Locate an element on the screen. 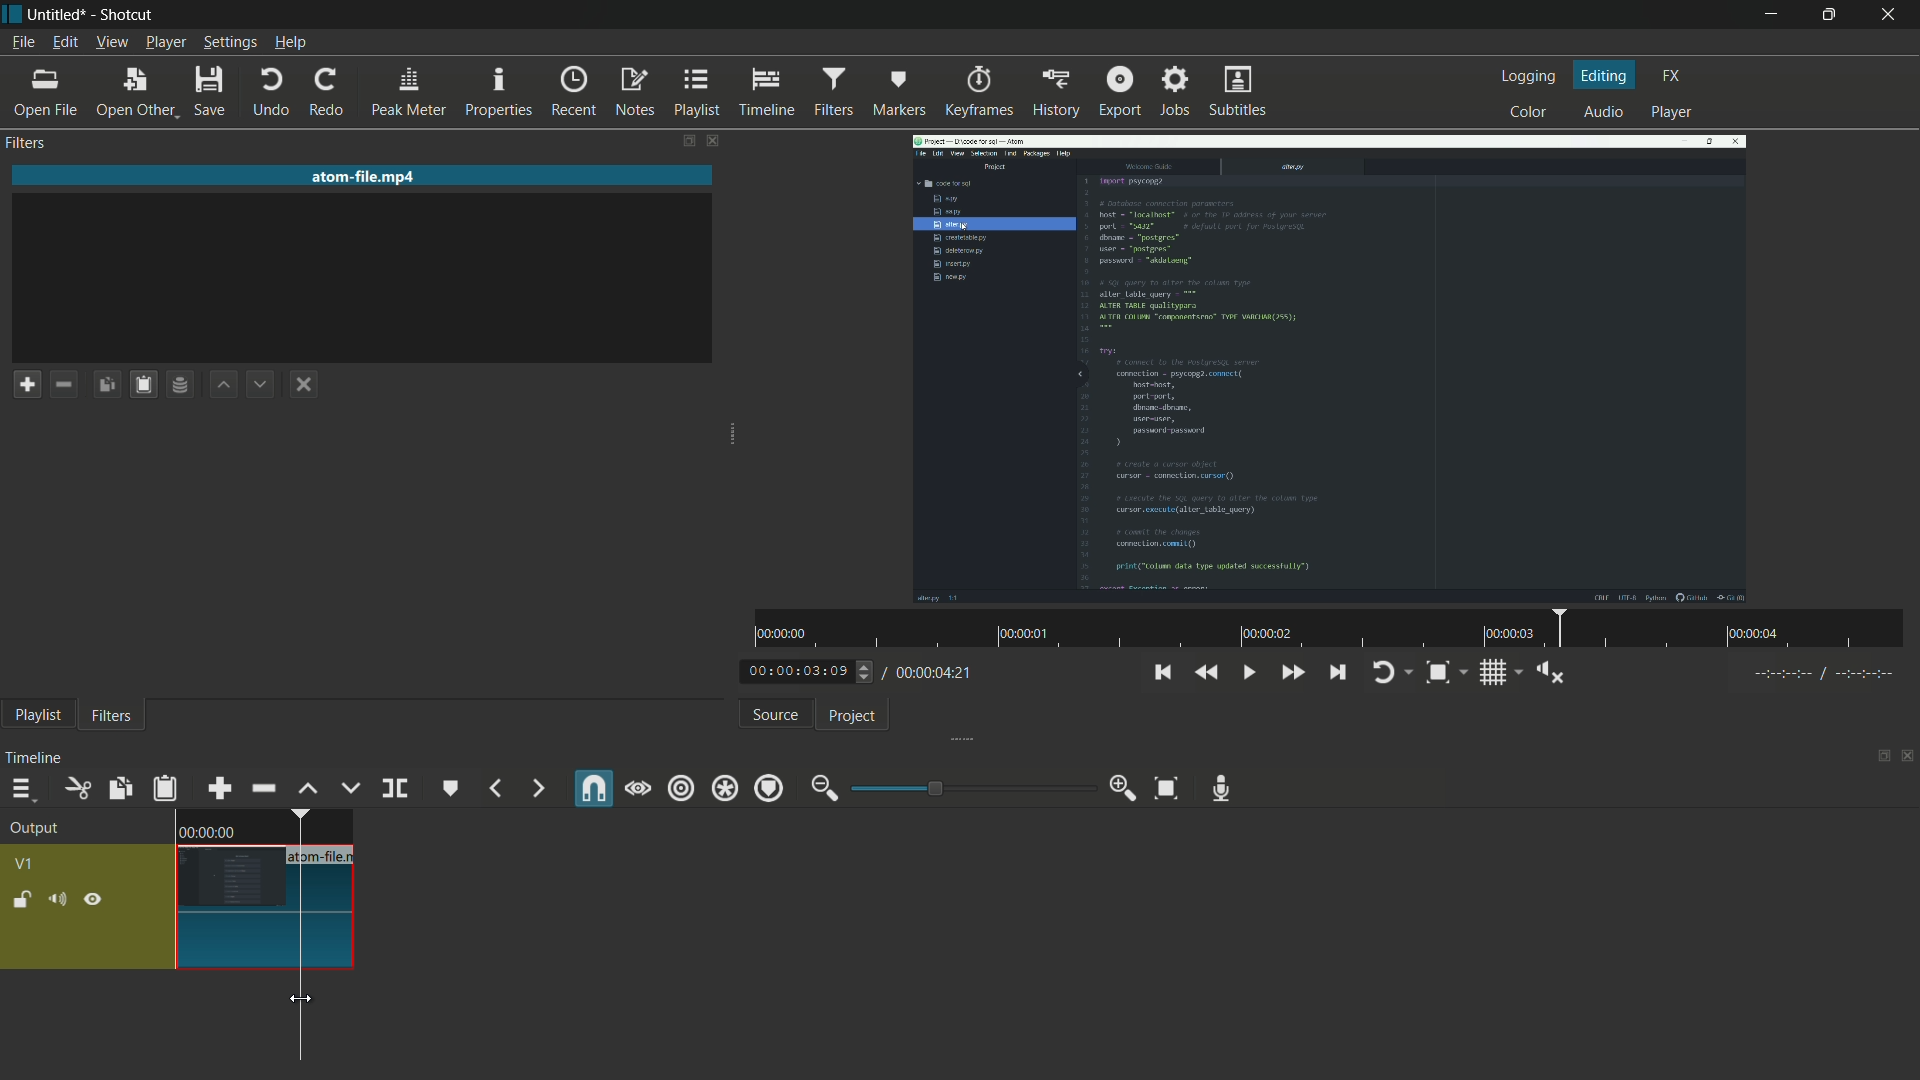  fx is located at coordinates (1672, 77).